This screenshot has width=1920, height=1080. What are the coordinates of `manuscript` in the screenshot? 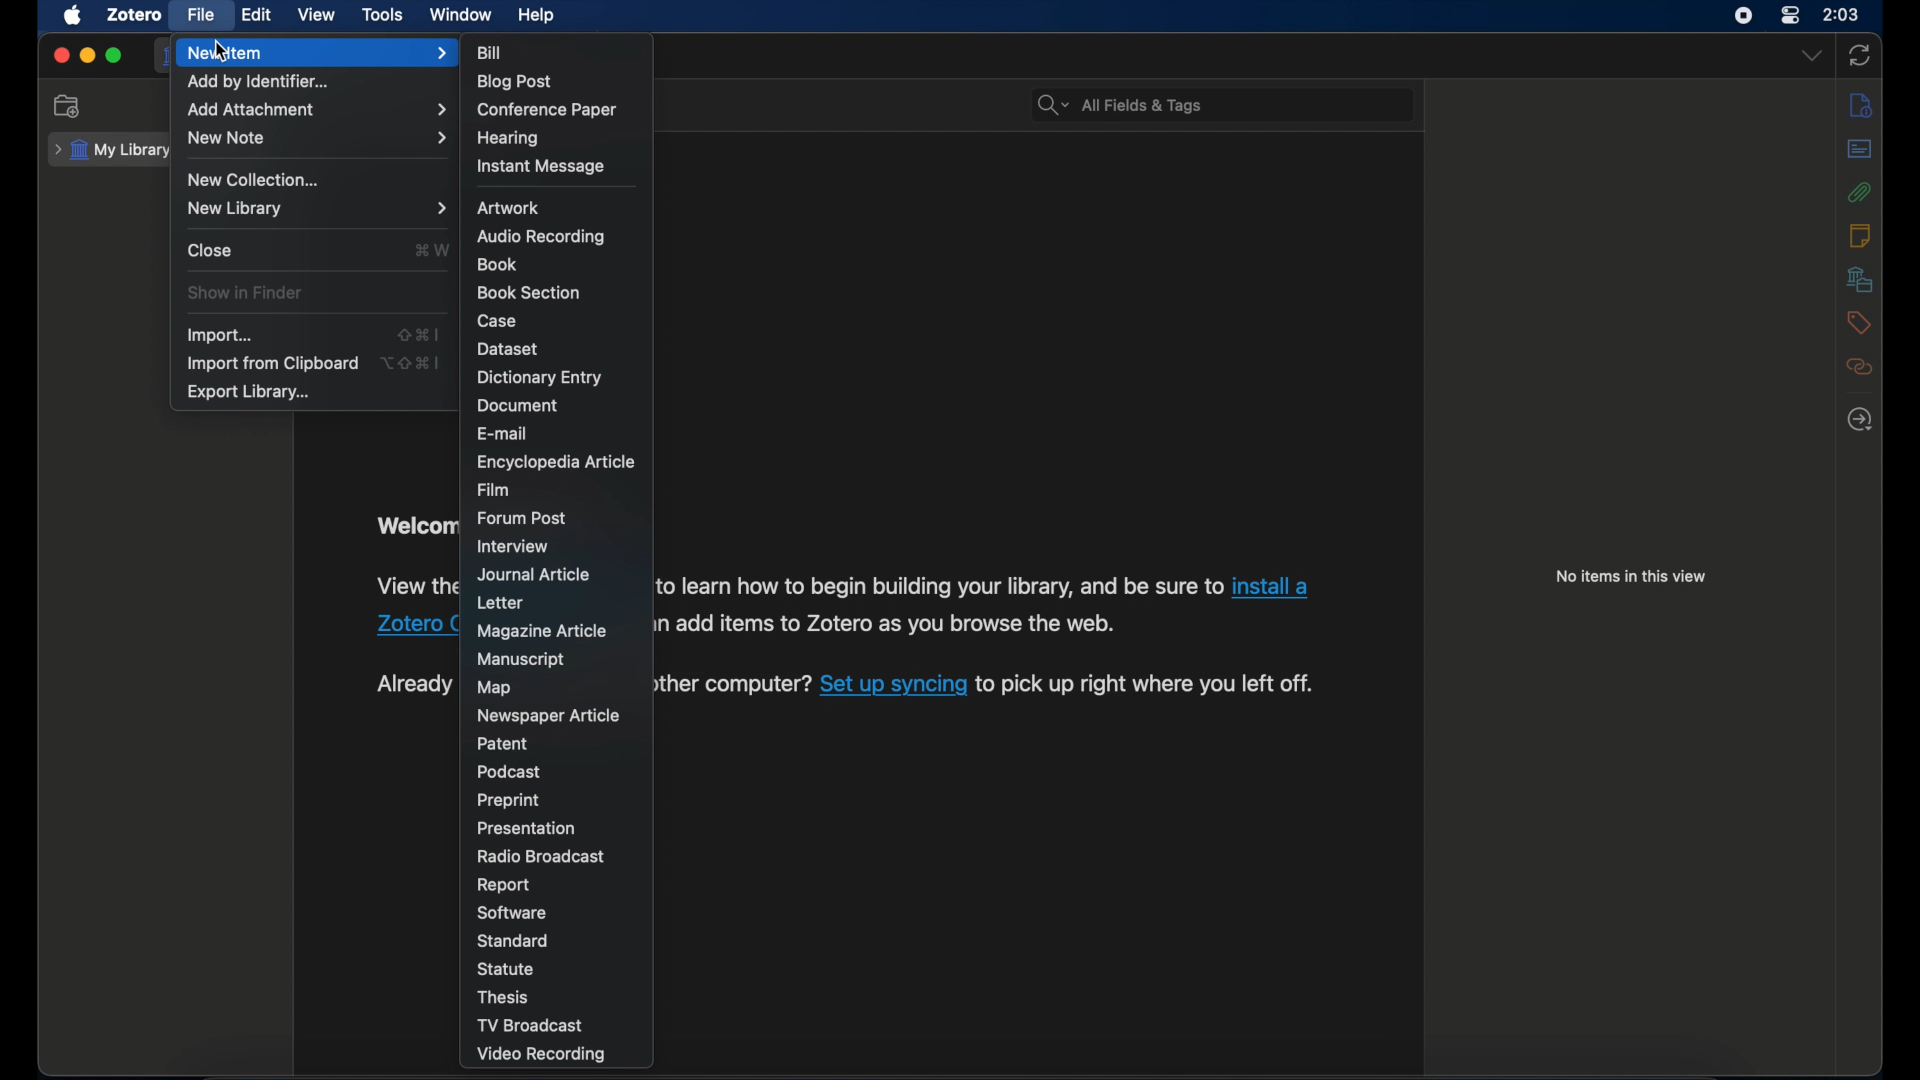 It's located at (522, 660).